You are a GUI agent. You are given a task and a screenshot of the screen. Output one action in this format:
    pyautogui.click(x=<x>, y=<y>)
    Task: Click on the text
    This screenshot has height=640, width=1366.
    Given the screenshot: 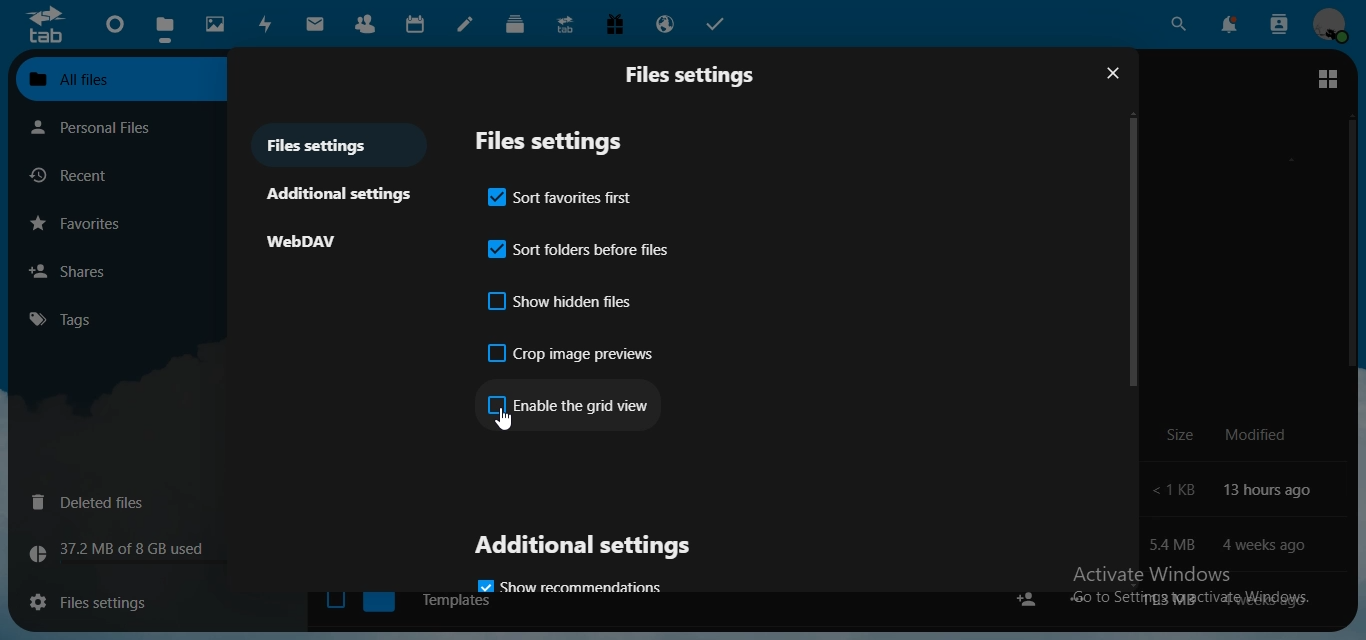 What is the action you would take?
    pyautogui.click(x=134, y=551)
    